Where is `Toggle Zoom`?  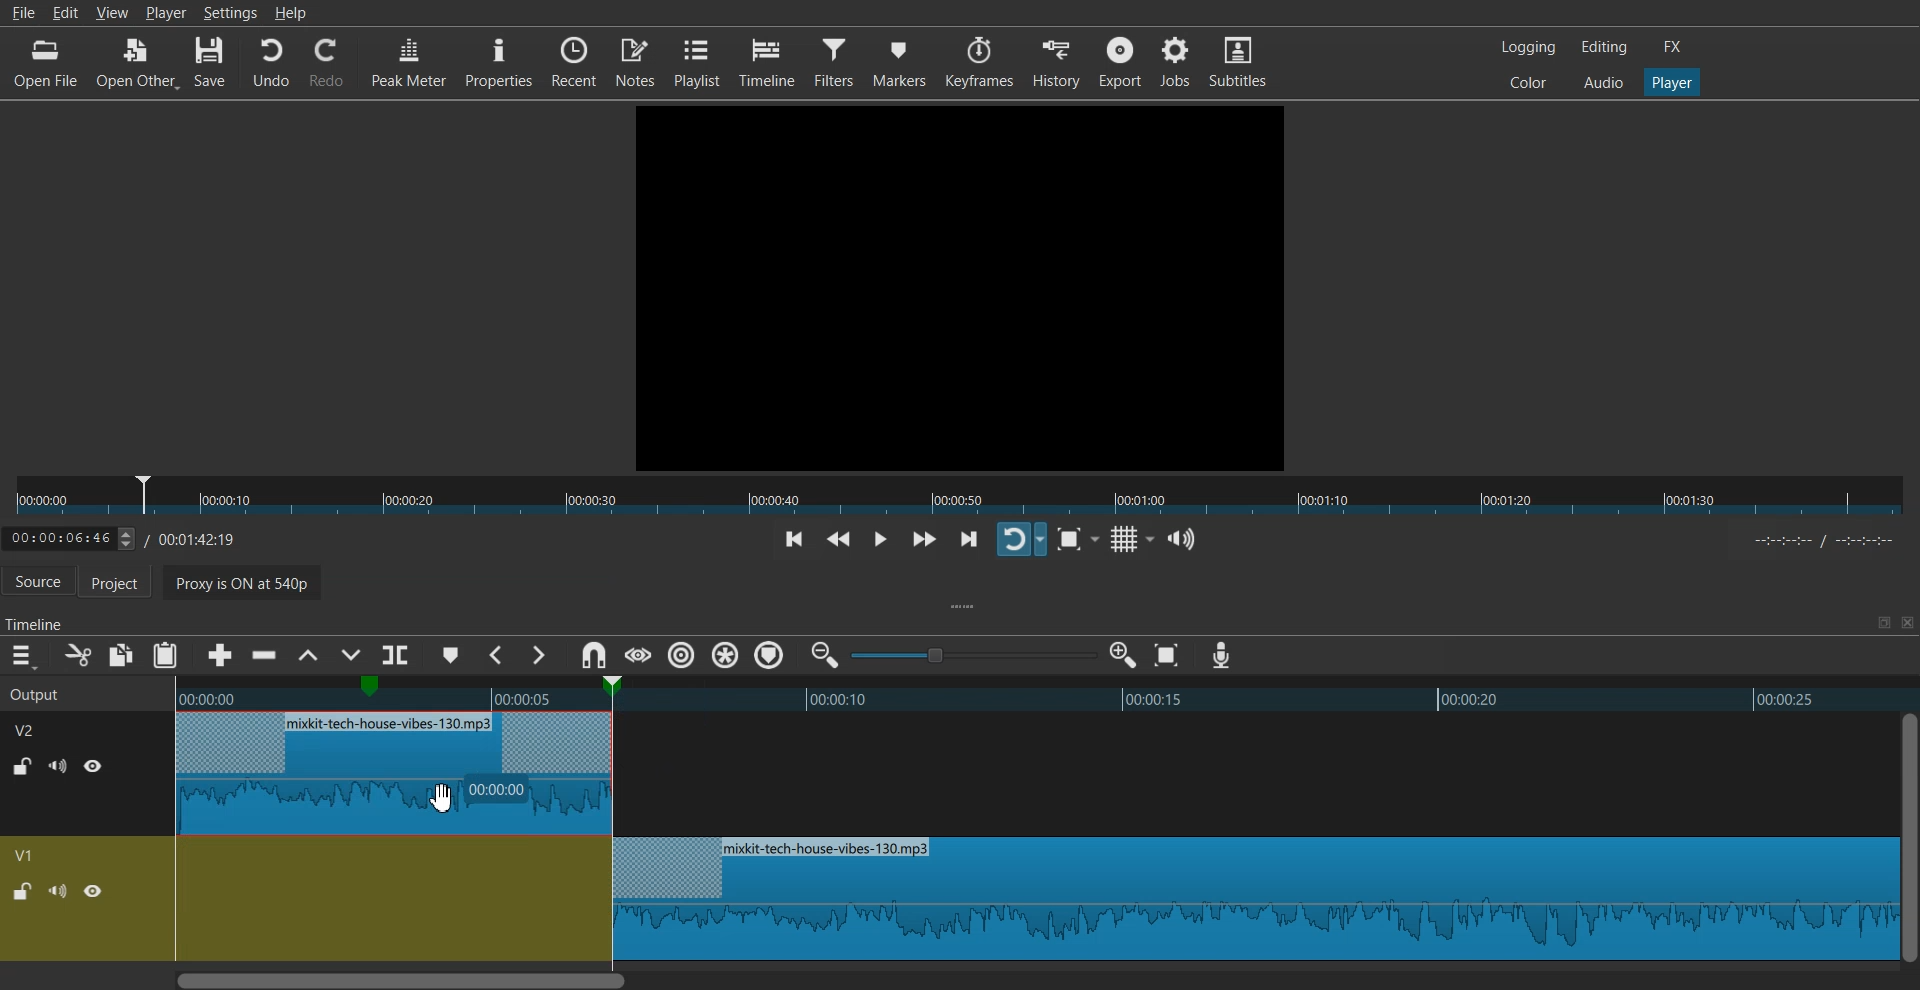 Toggle Zoom is located at coordinates (1072, 540).